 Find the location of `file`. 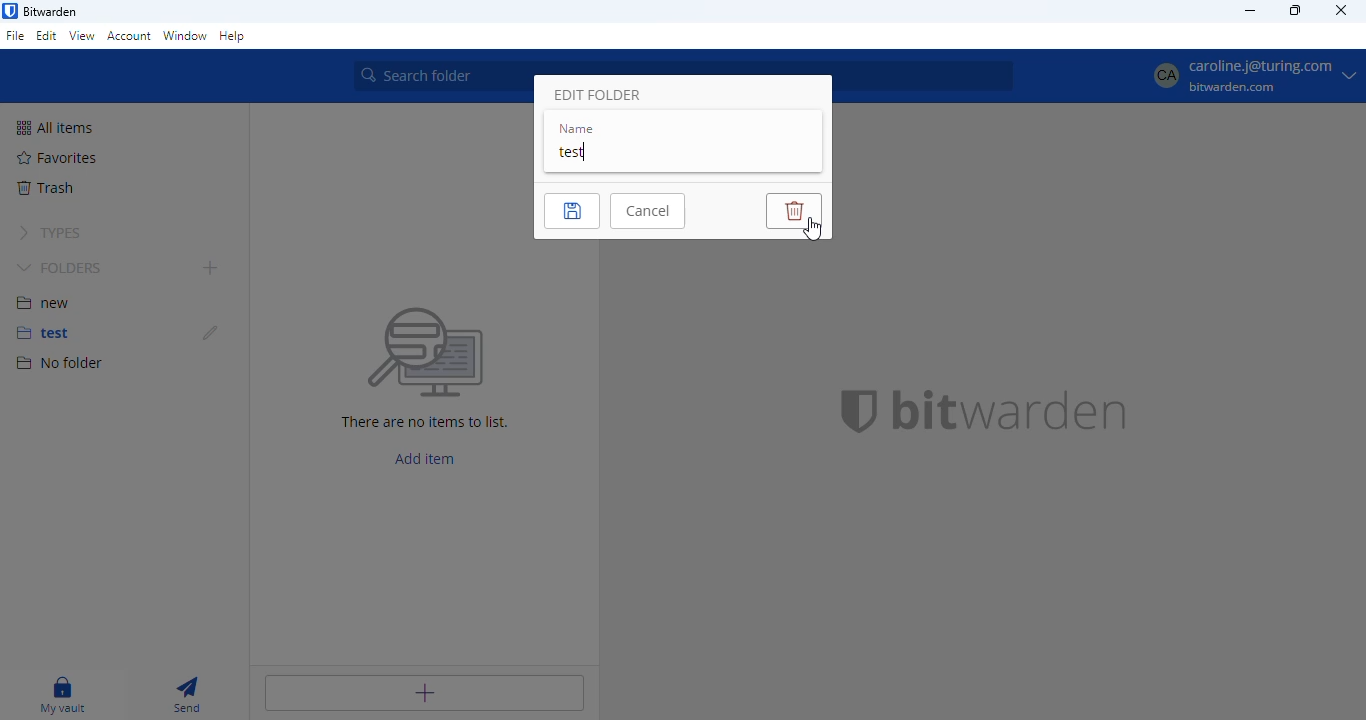

file is located at coordinates (16, 36).